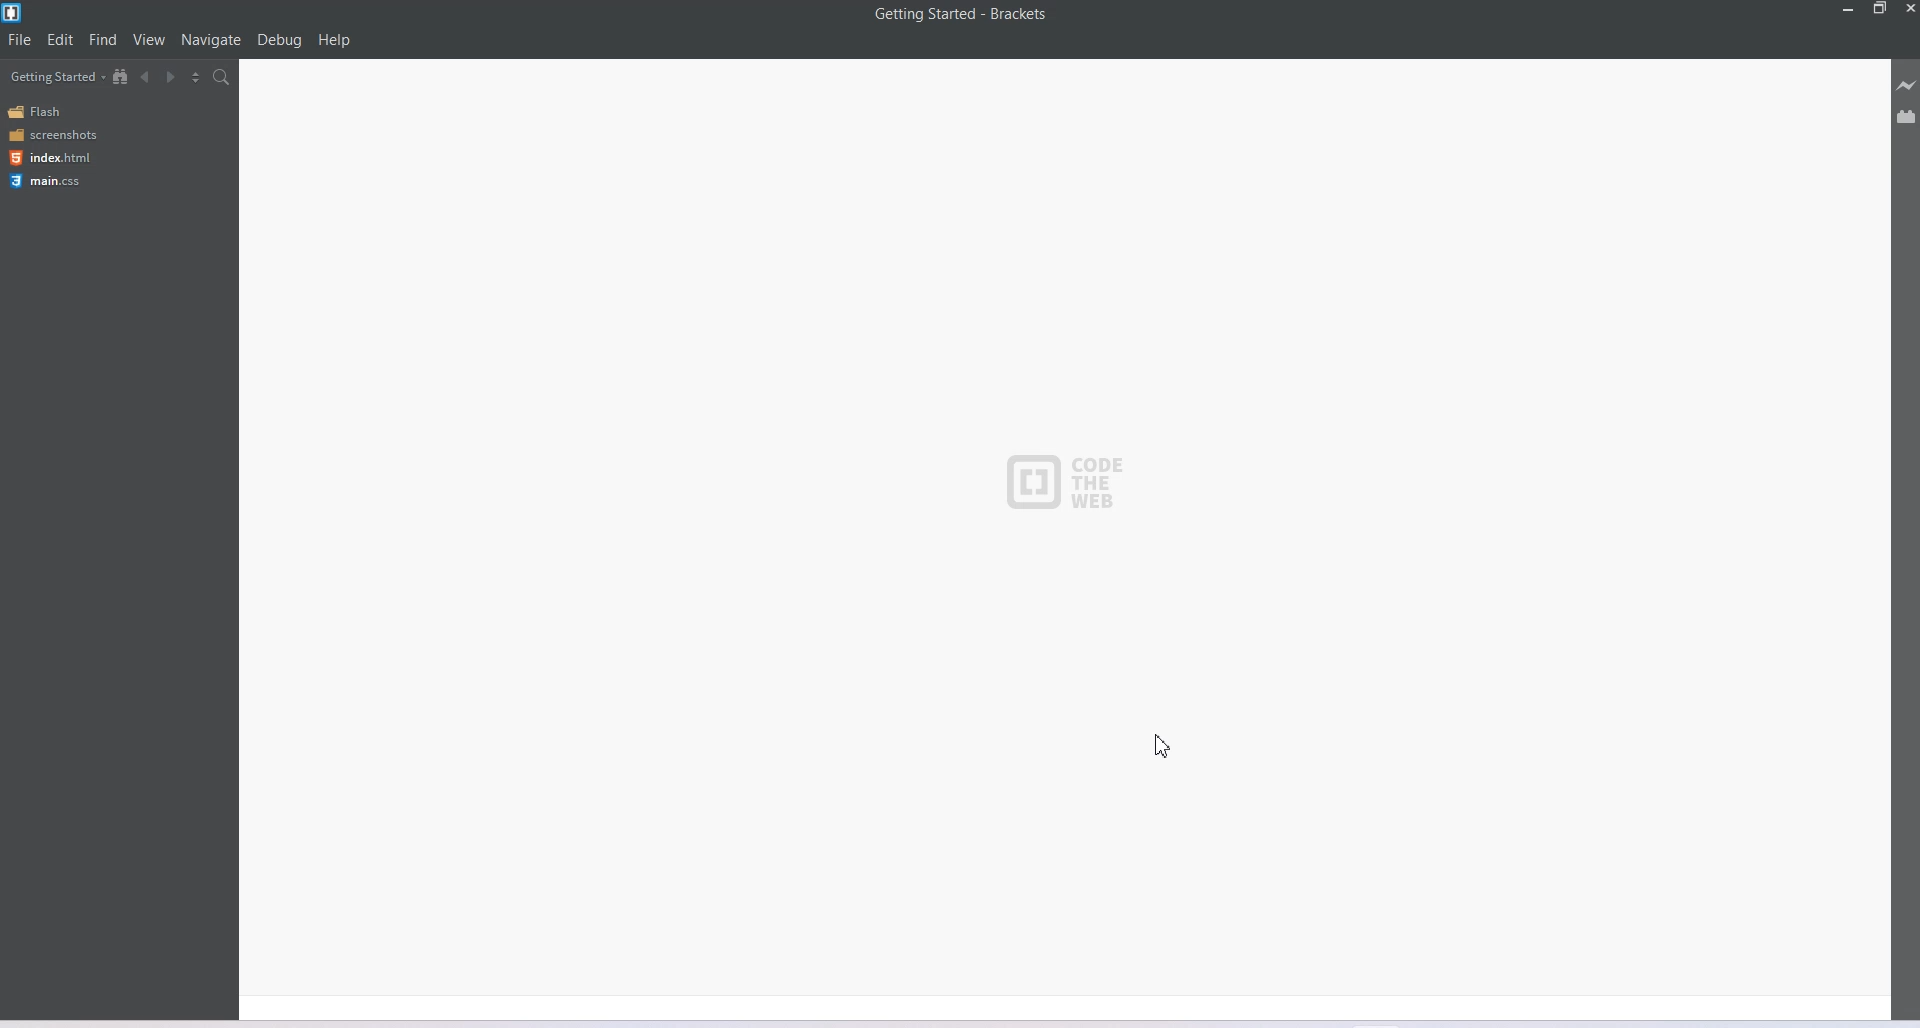 The width and height of the screenshot is (1920, 1028). Describe the element at coordinates (1075, 486) in the screenshot. I see `code the web icon` at that location.